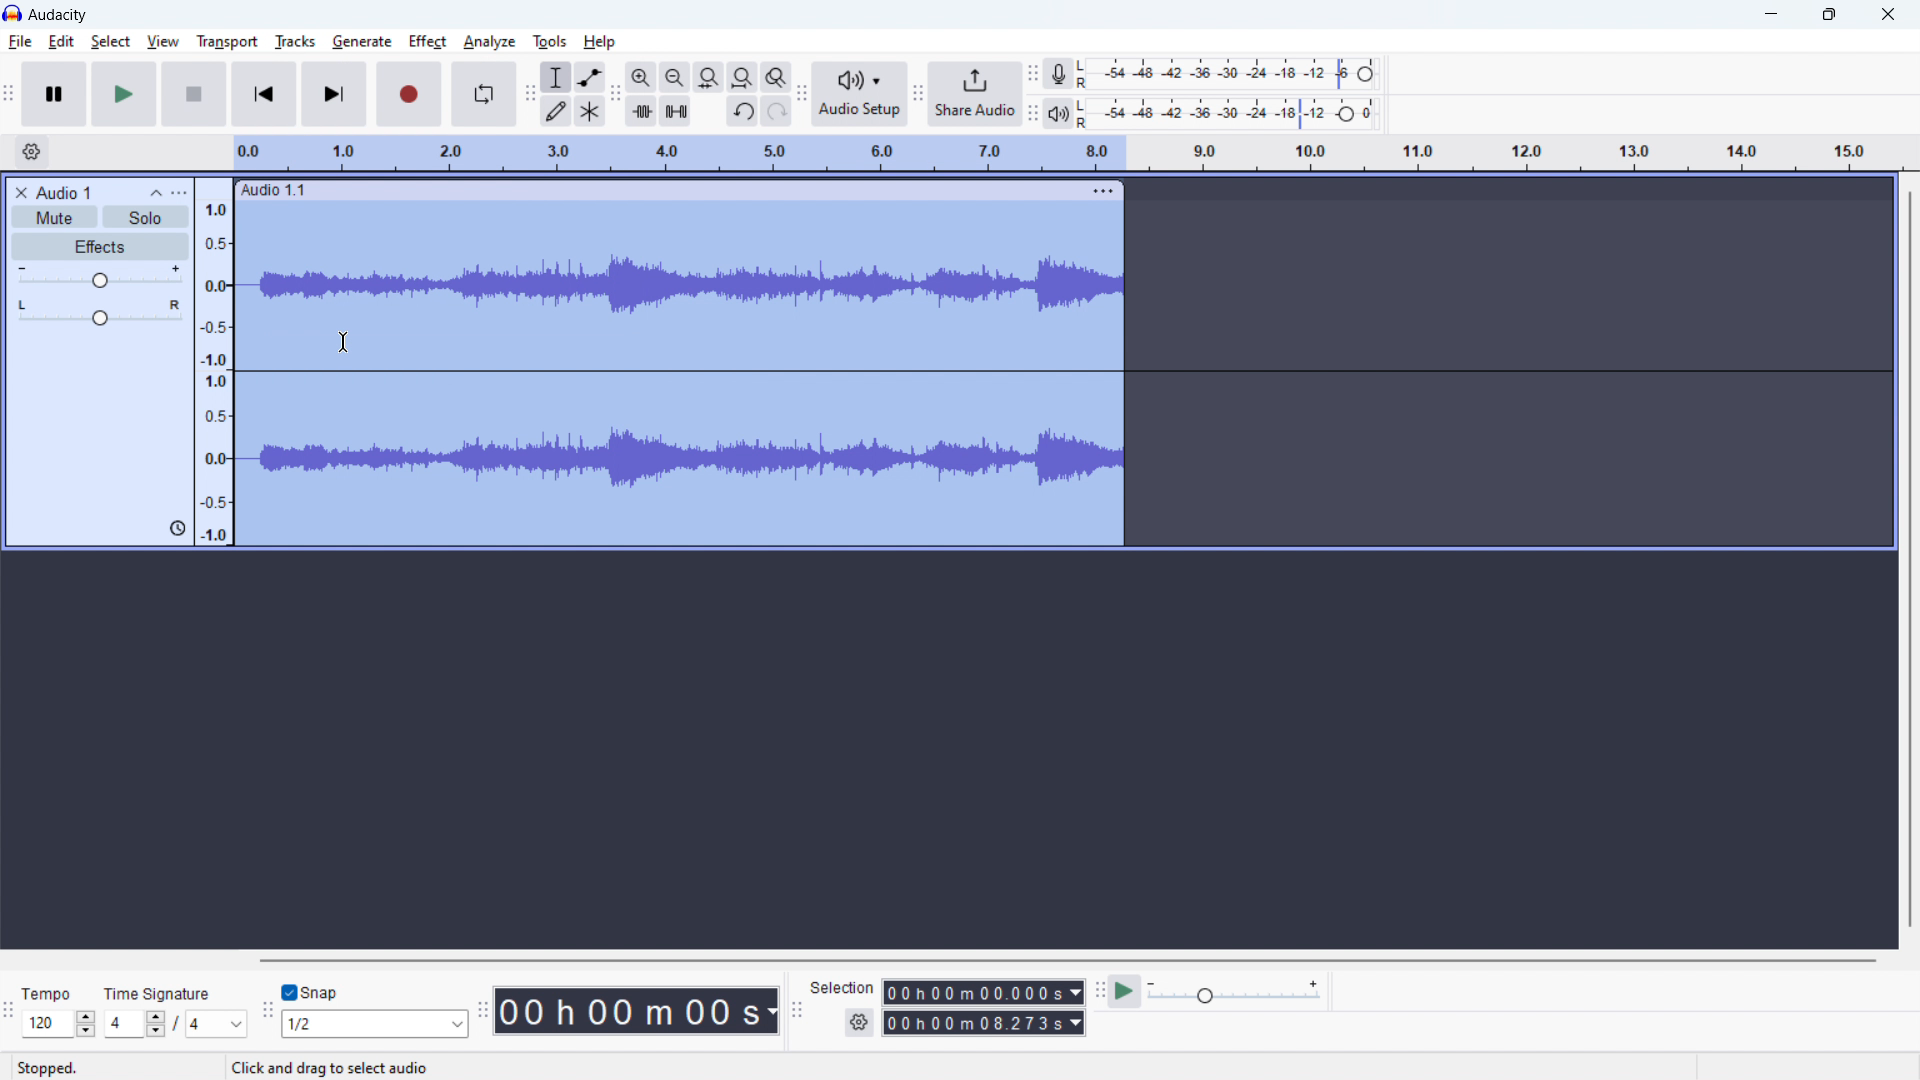 This screenshot has height=1080, width=1920. What do you see at coordinates (861, 95) in the screenshot?
I see `audio setup` at bounding box center [861, 95].